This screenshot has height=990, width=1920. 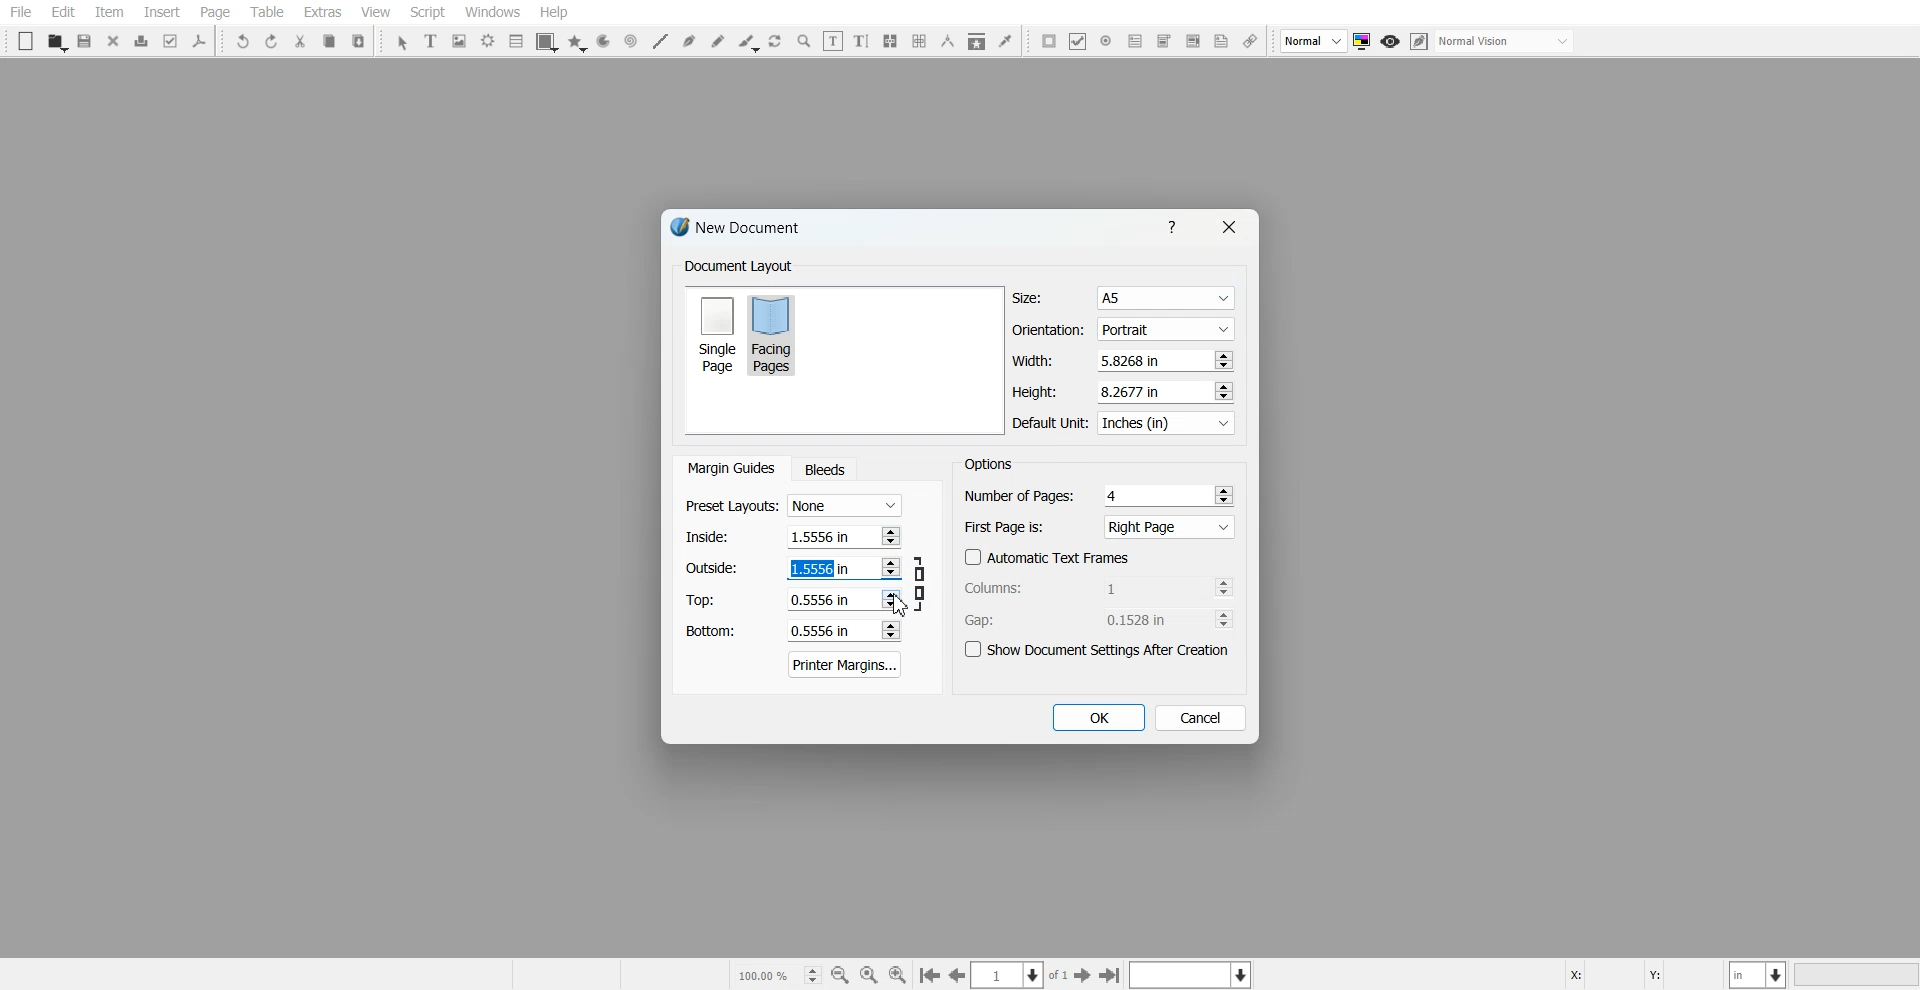 What do you see at coordinates (1201, 717) in the screenshot?
I see `Cancel` at bounding box center [1201, 717].